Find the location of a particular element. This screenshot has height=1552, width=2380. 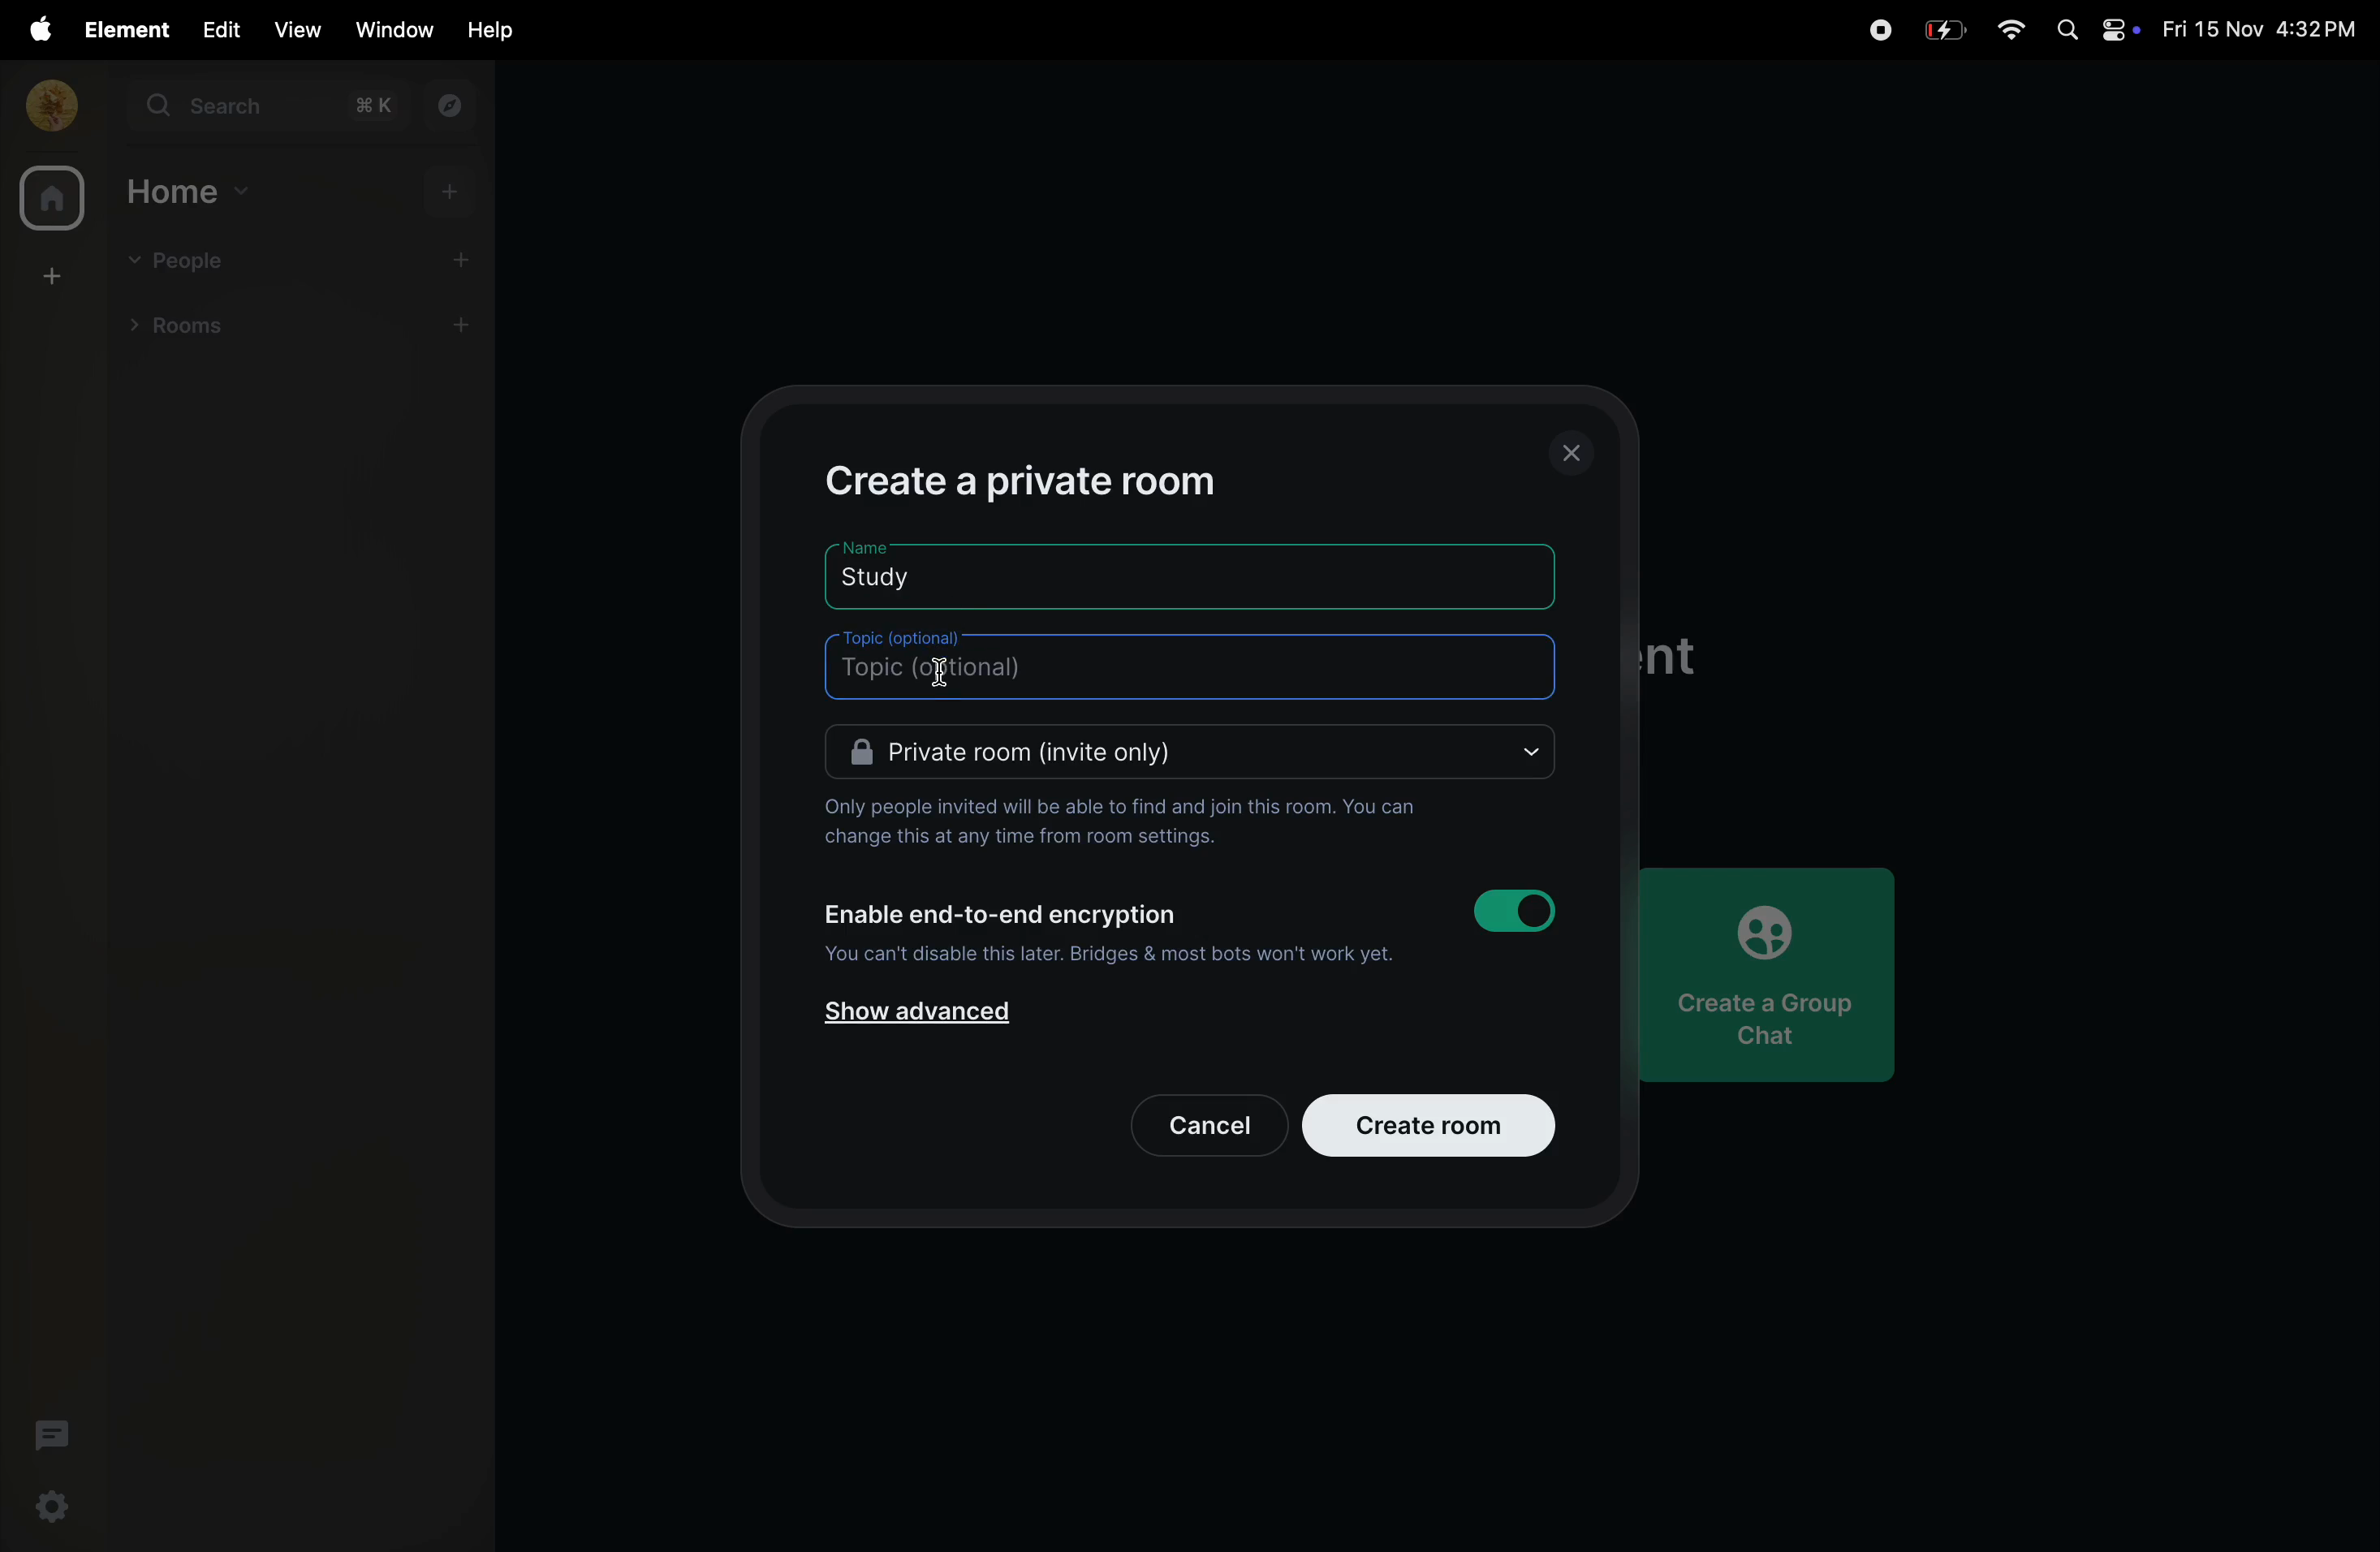

home is located at coordinates (189, 192).